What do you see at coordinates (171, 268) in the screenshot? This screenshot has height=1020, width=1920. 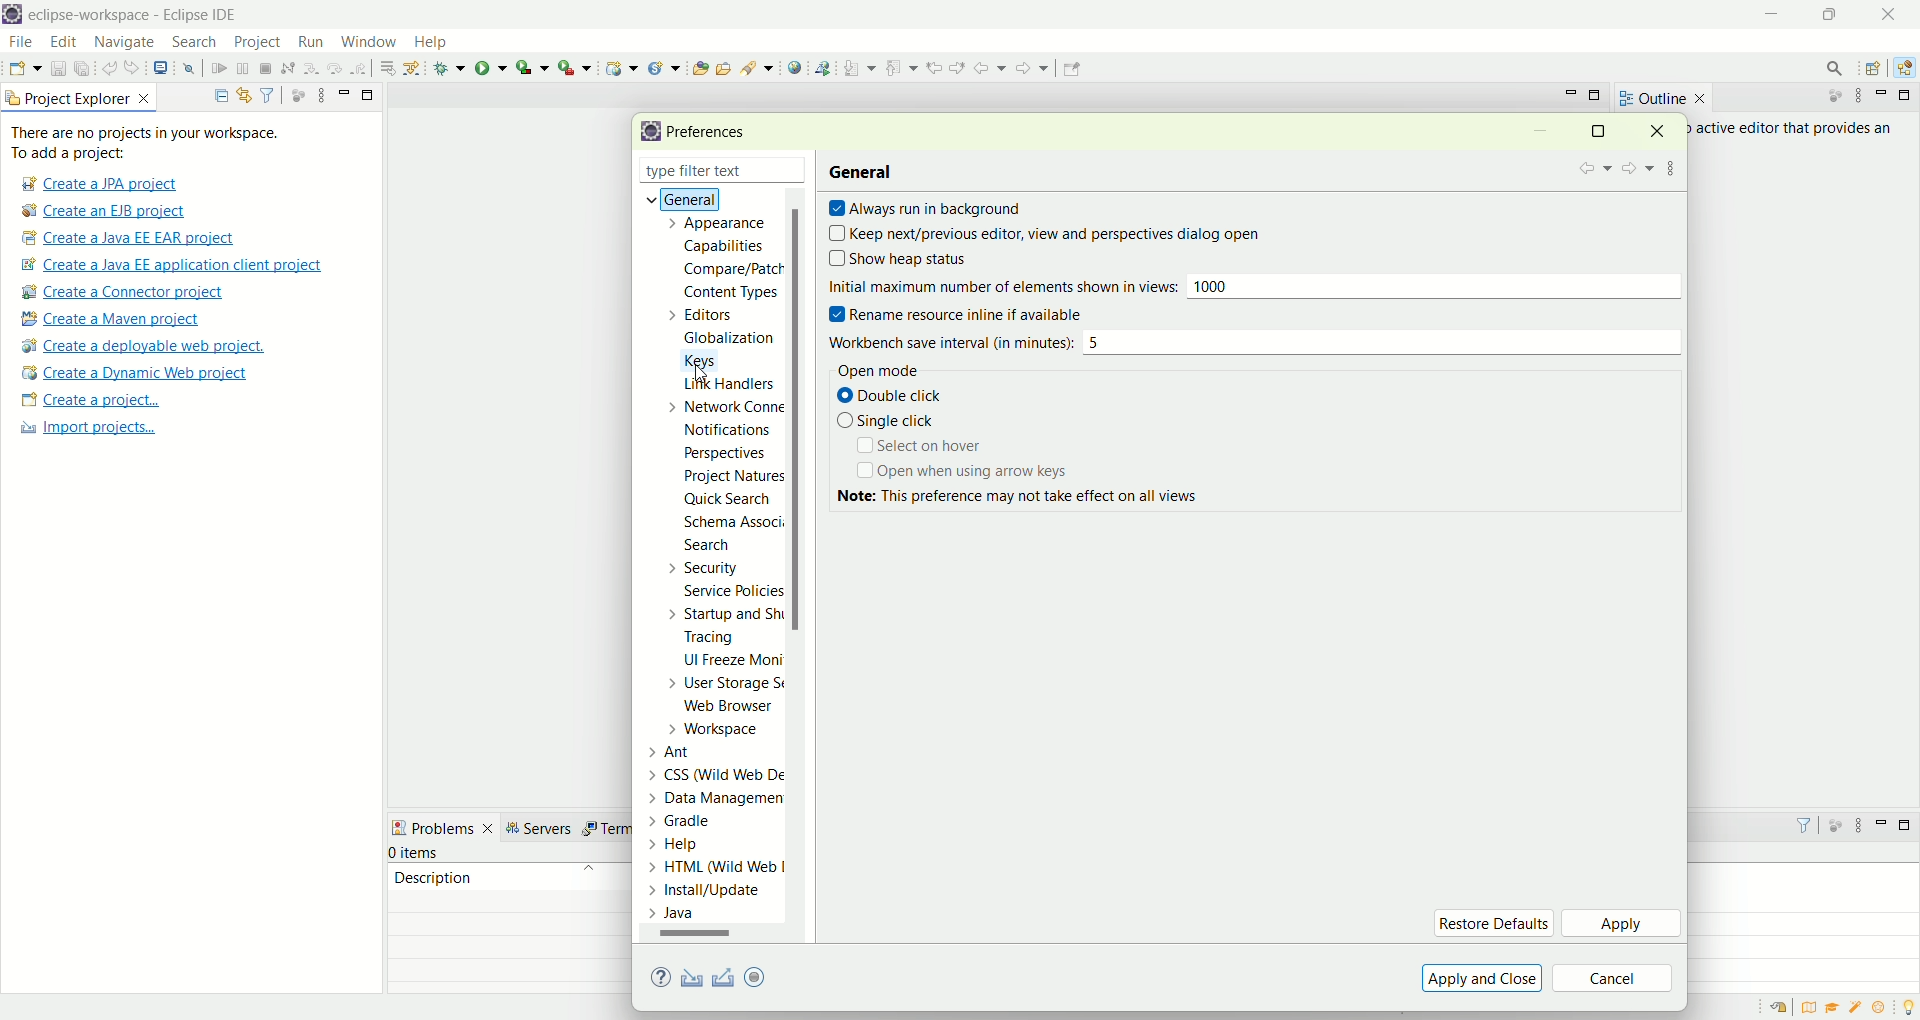 I see `create a Java EE application client project` at bounding box center [171, 268].